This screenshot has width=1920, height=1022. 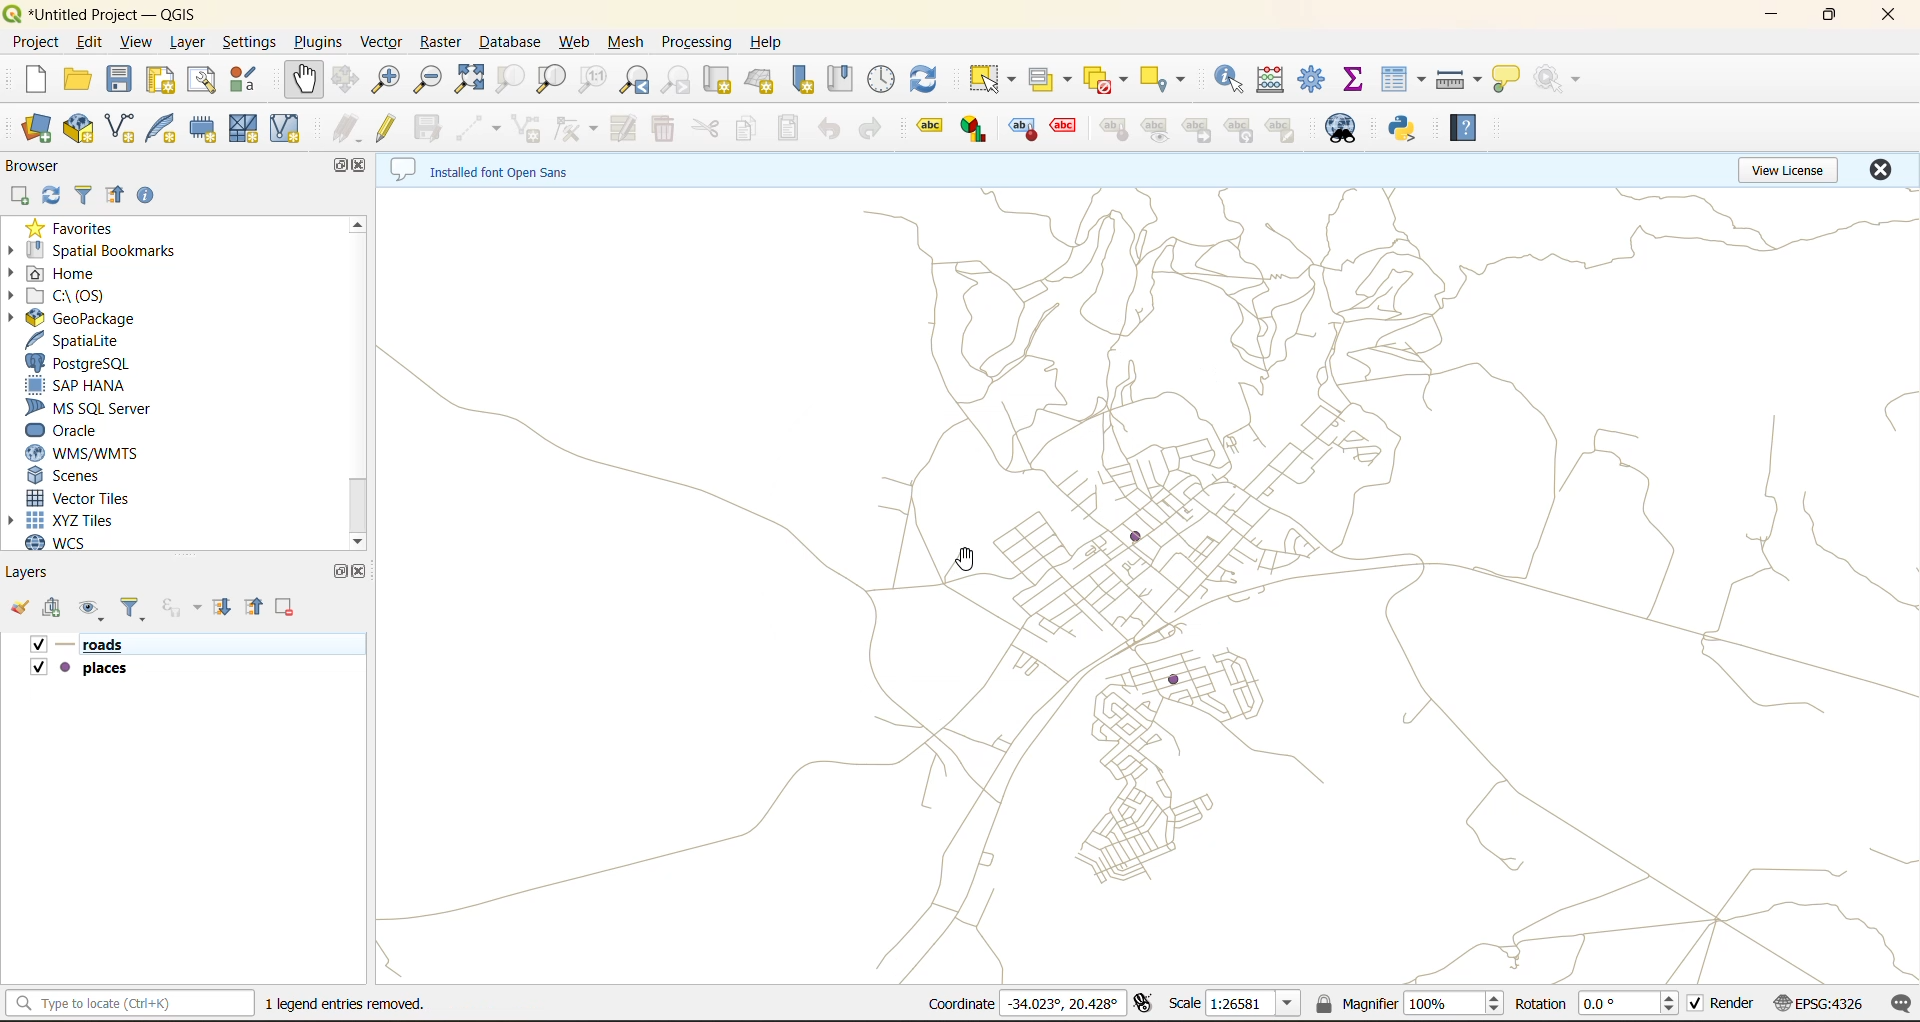 What do you see at coordinates (303, 80) in the screenshot?
I see `pan map` at bounding box center [303, 80].